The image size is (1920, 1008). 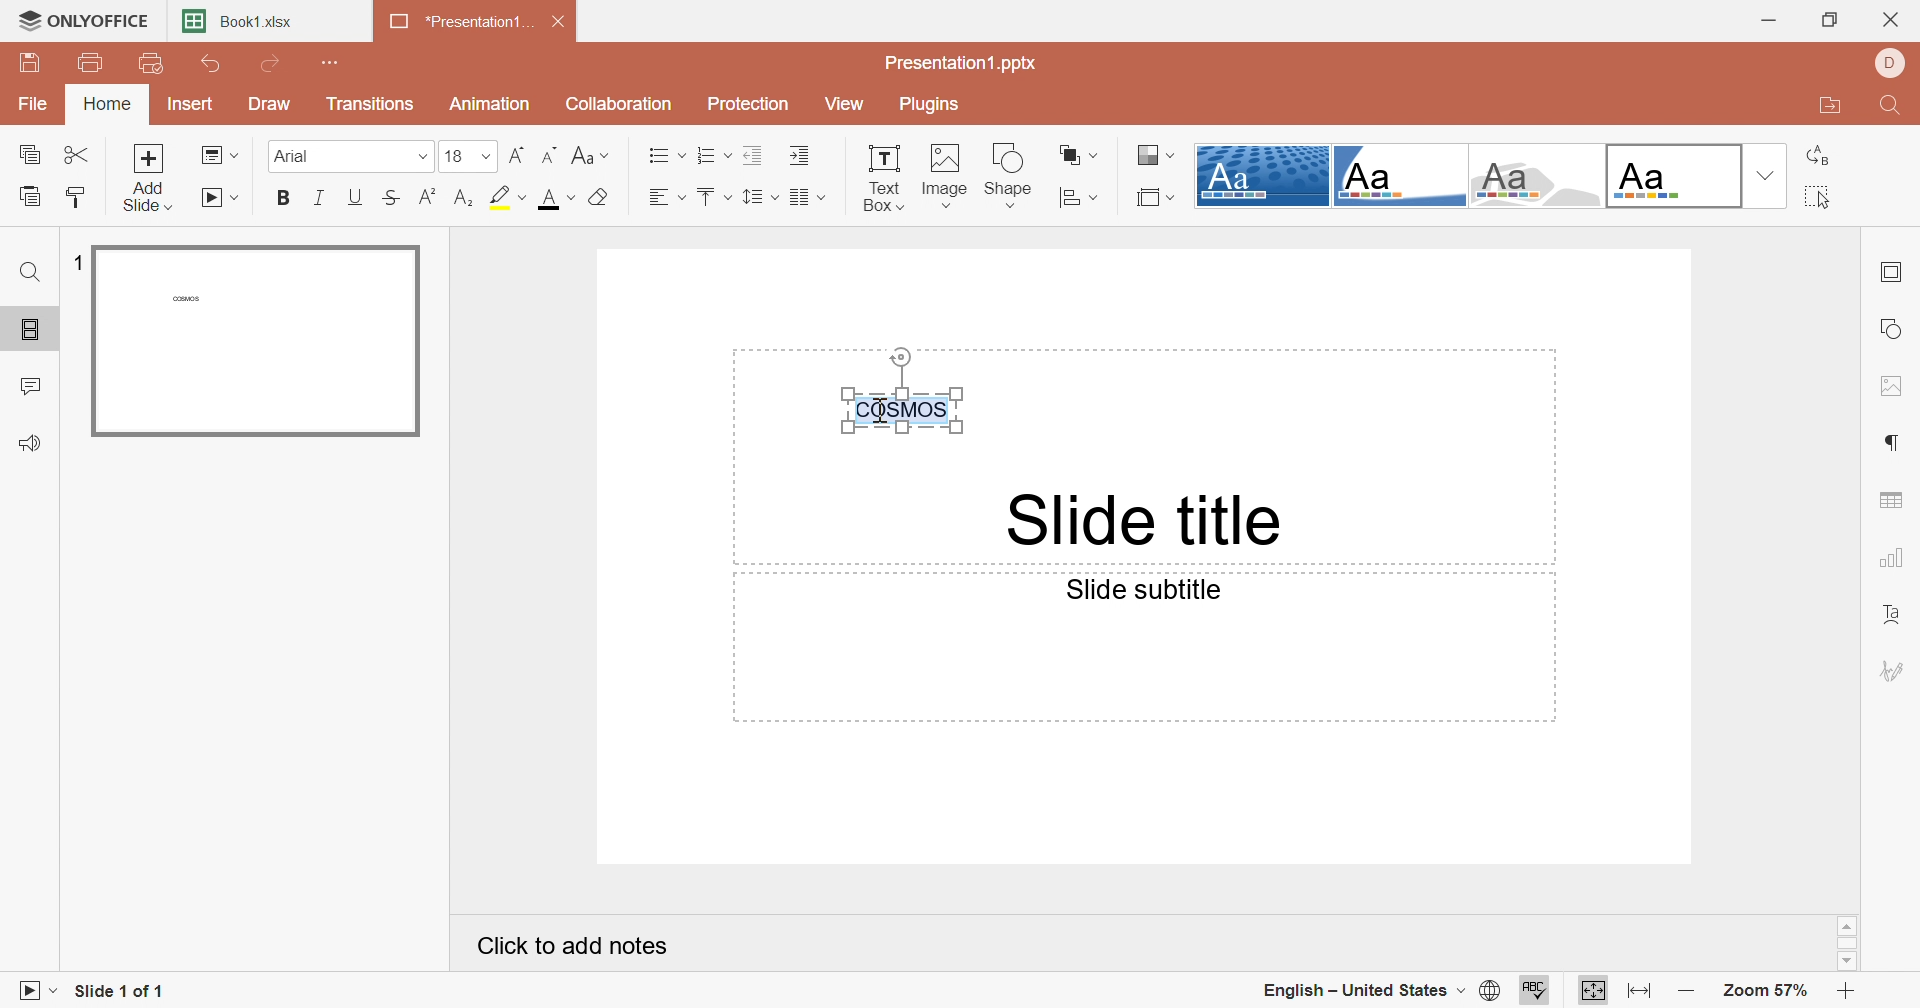 I want to click on Shape, so click(x=1009, y=176).